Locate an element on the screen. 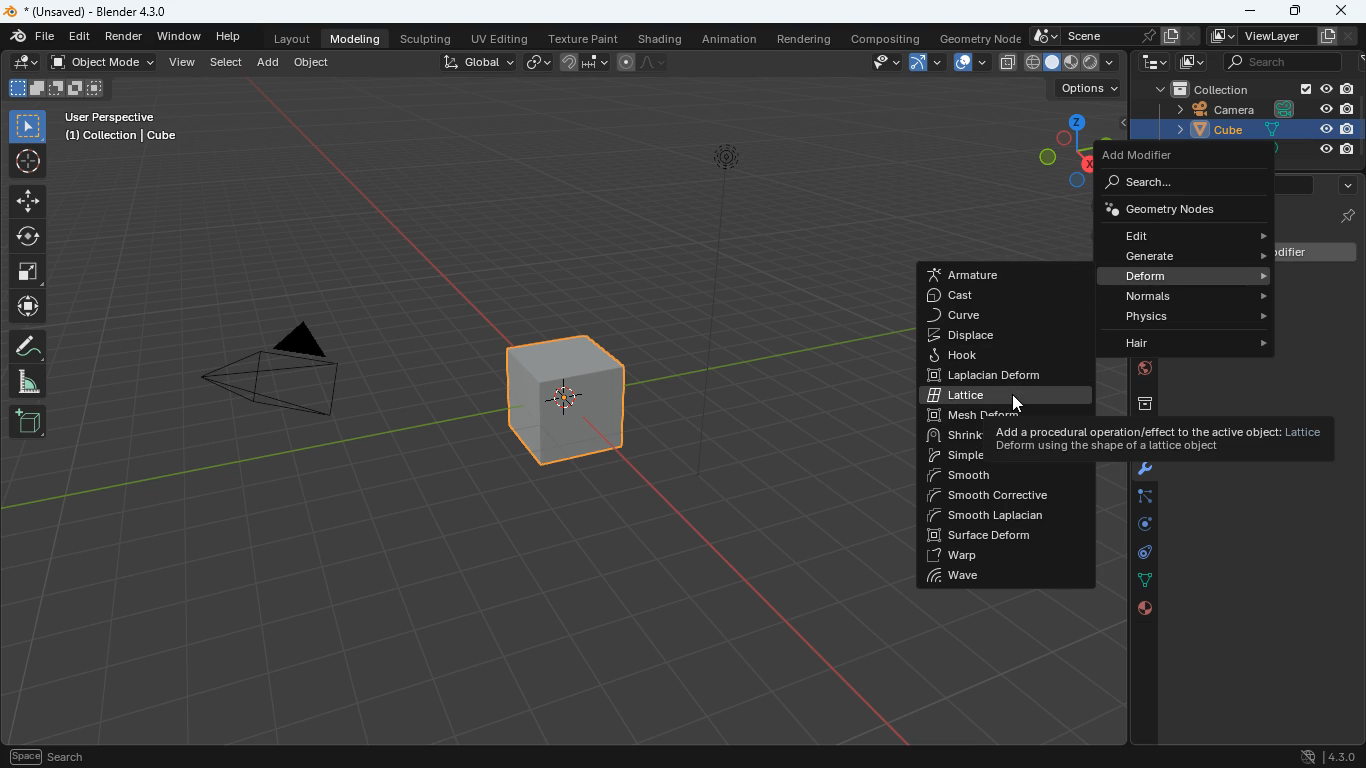 The height and width of the screenshot is (768, 1366). cube is located at coordinates (573, 399).